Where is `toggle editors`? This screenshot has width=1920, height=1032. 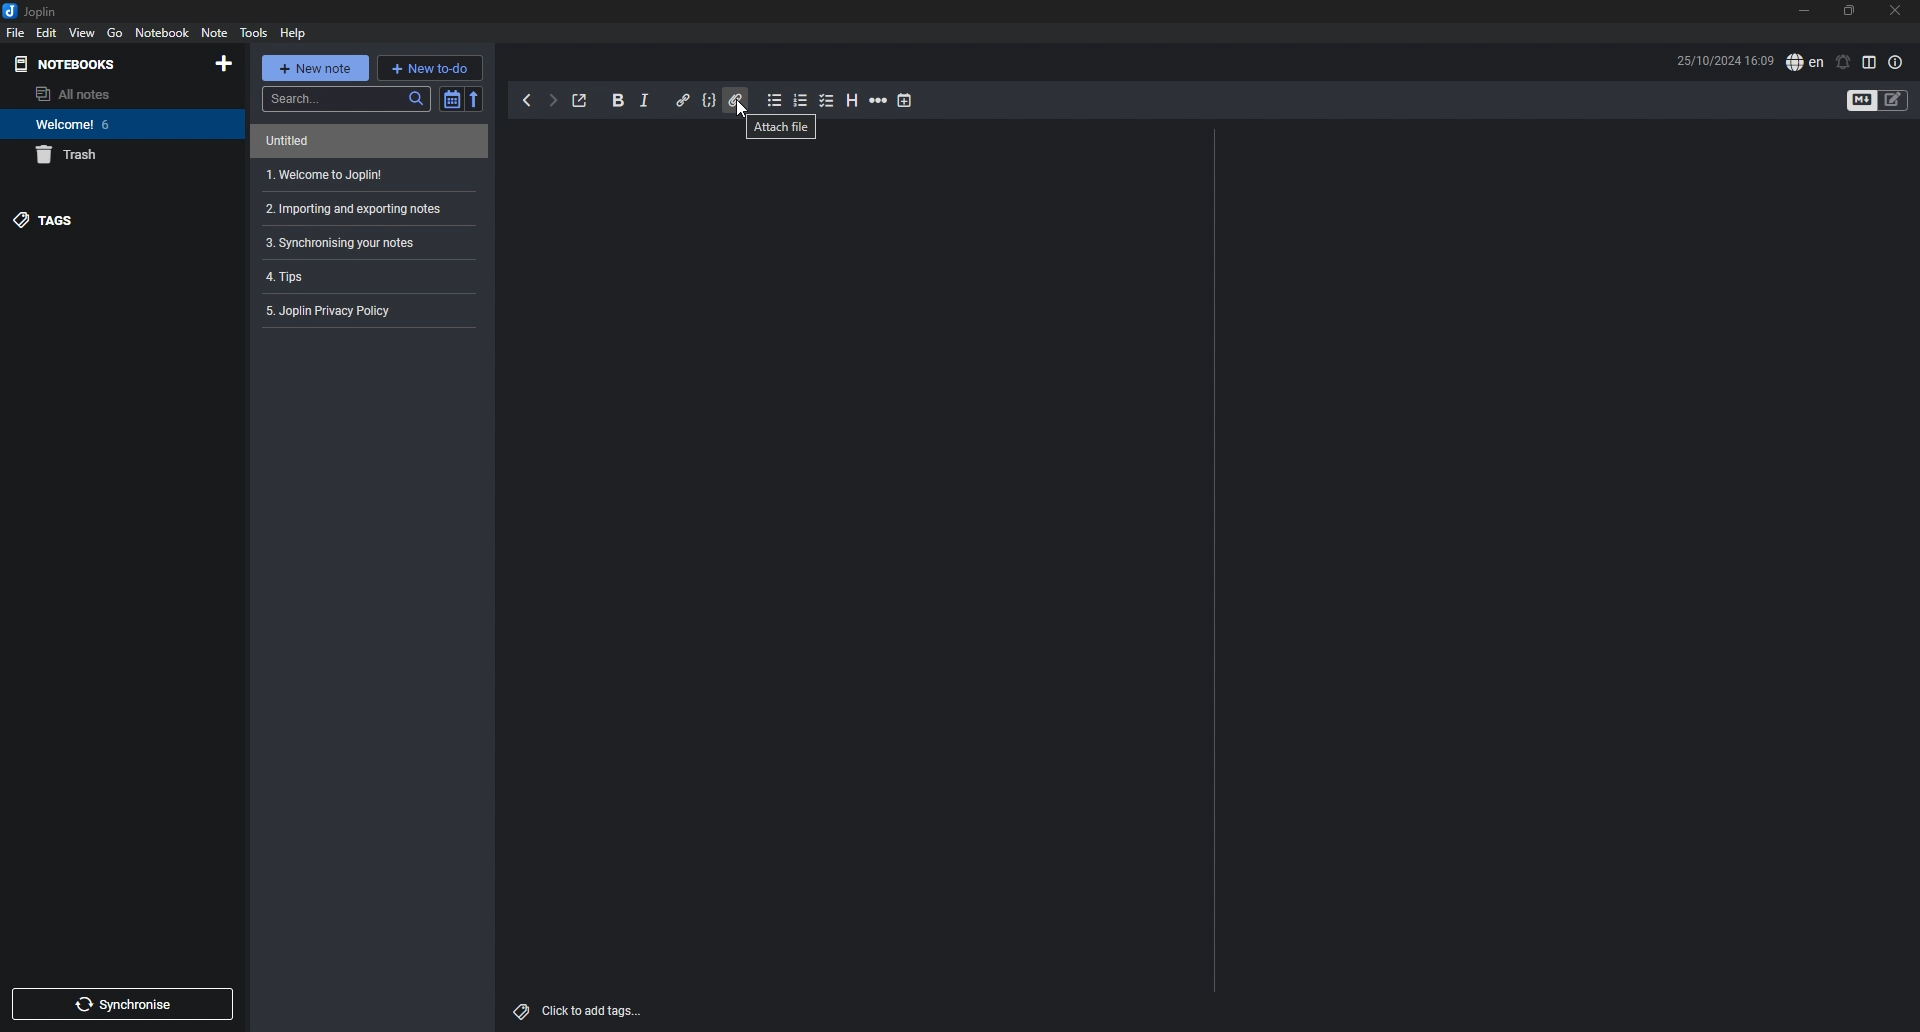 toggle editors is located at coordinates (1894, 100).